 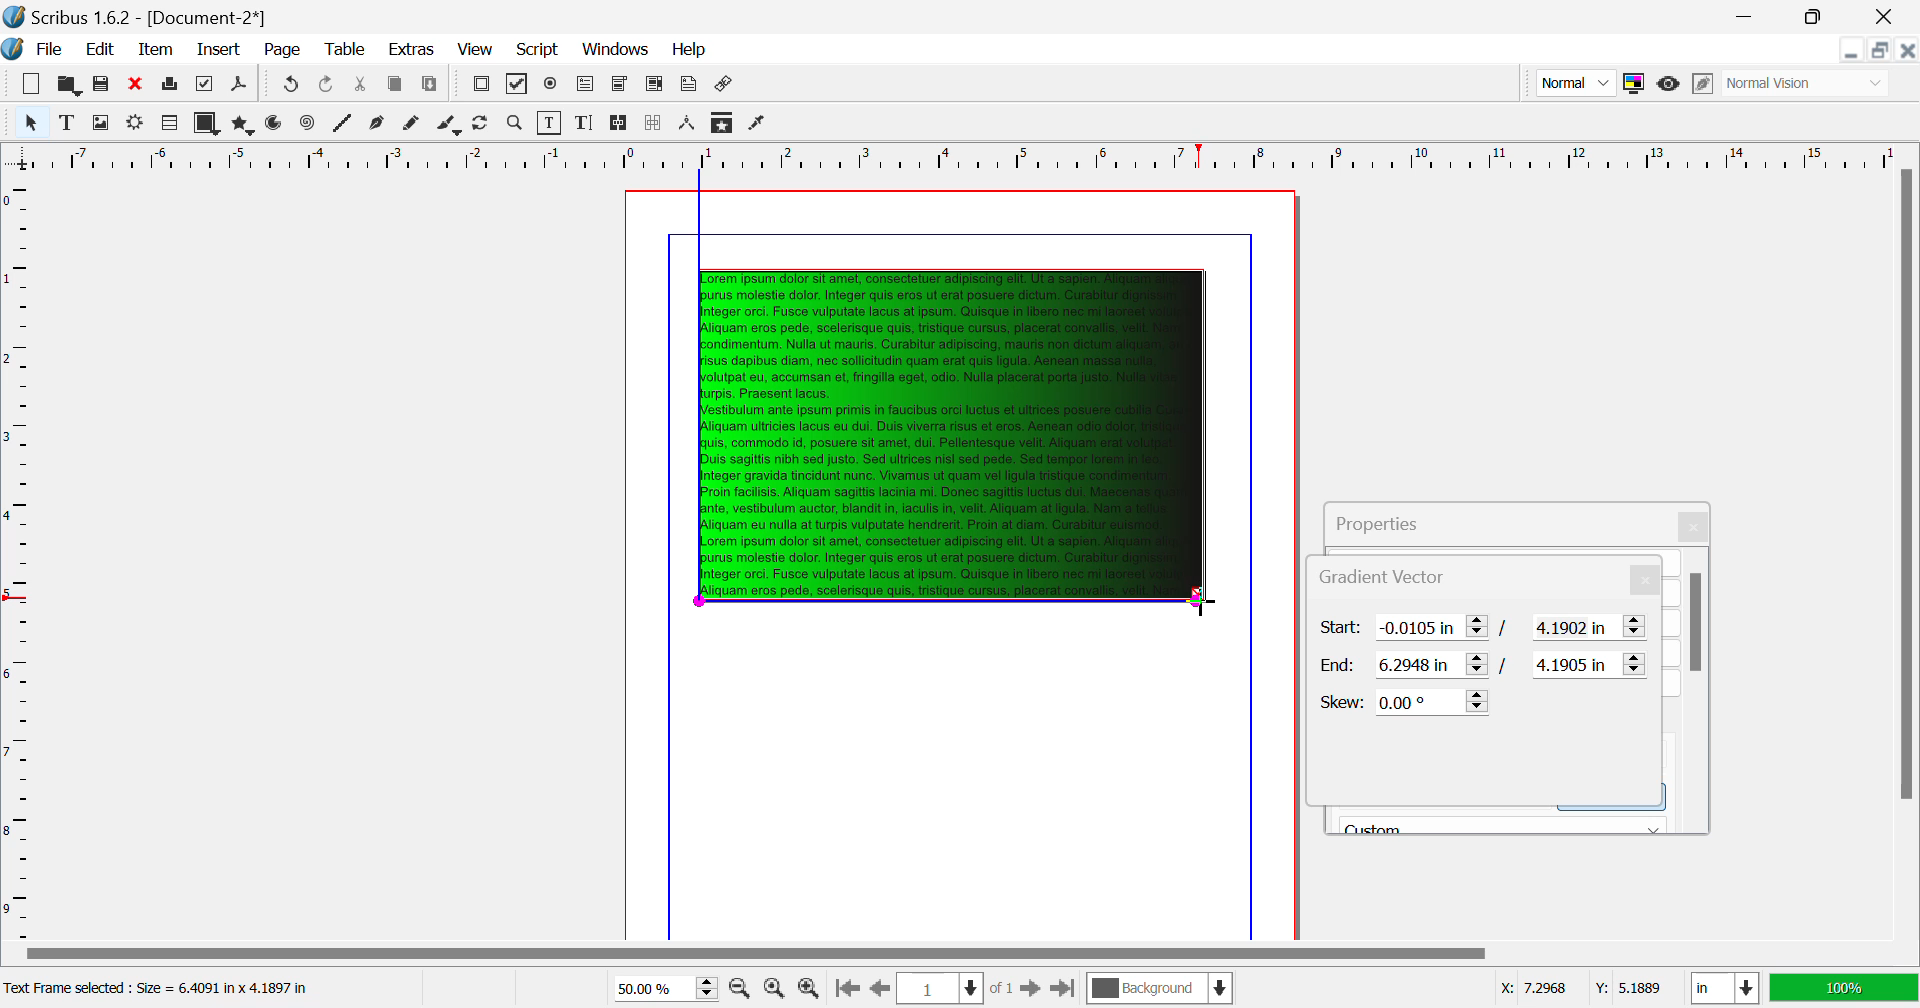 I want to click on Horizontal Page Margins, so click(x=19, y=557).